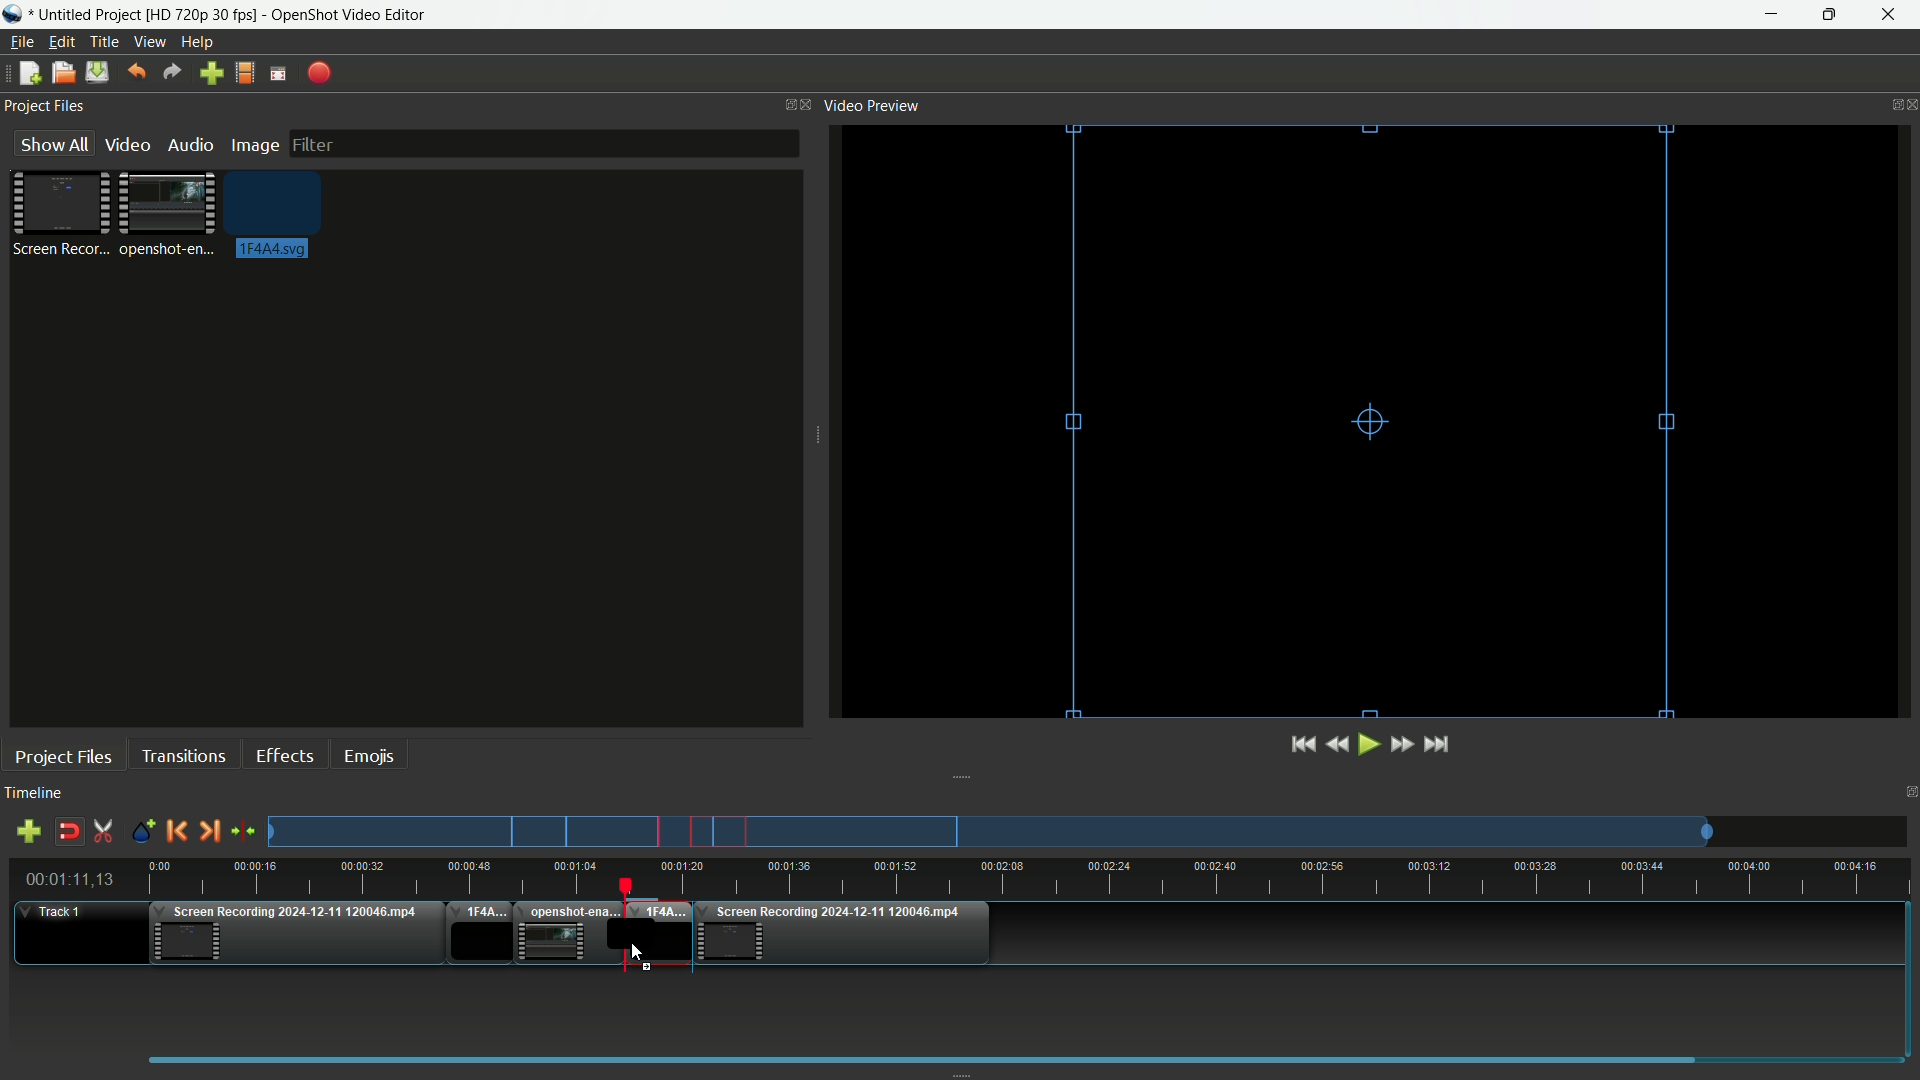 The width and height of the screenshot is (1920, 1080). Describe the element at coordinates (207, 832) in the screenshot. I see `Next marker` at that location.